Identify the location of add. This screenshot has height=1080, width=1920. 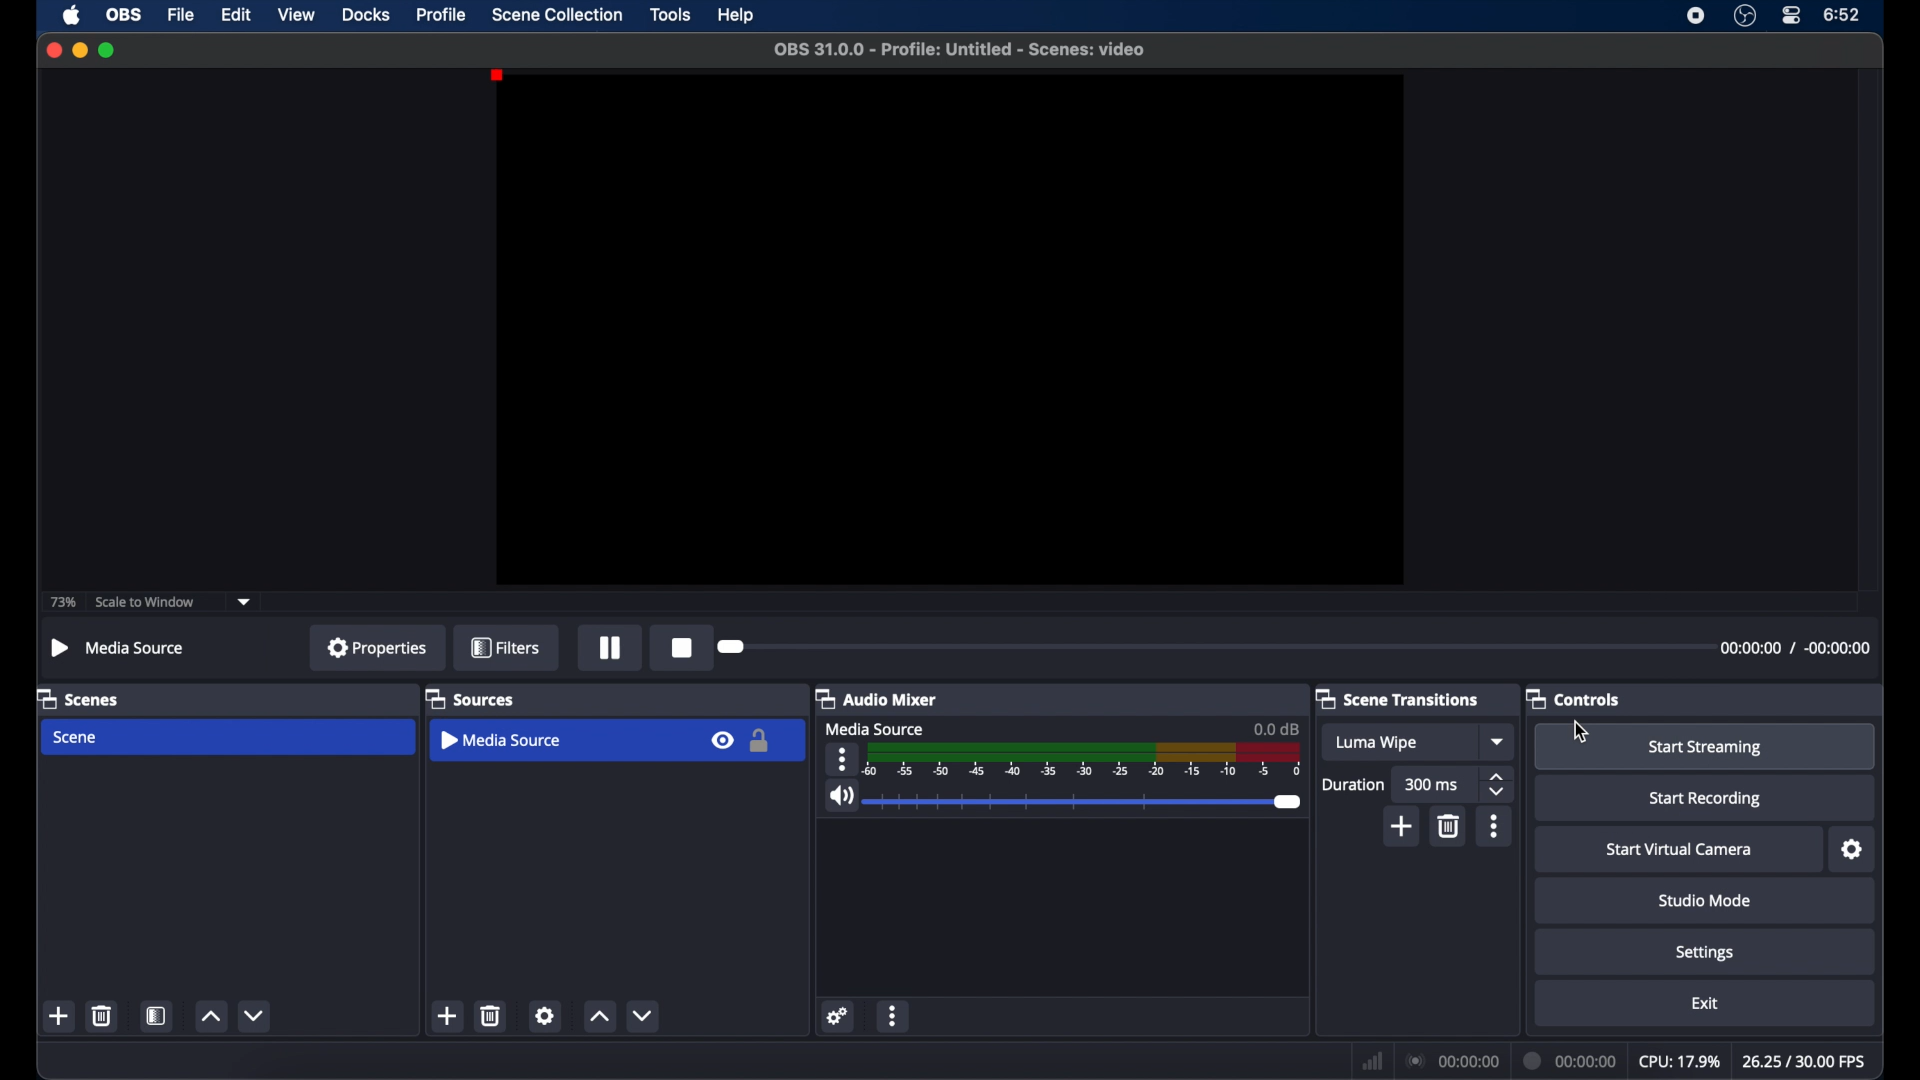
(448, 1016).